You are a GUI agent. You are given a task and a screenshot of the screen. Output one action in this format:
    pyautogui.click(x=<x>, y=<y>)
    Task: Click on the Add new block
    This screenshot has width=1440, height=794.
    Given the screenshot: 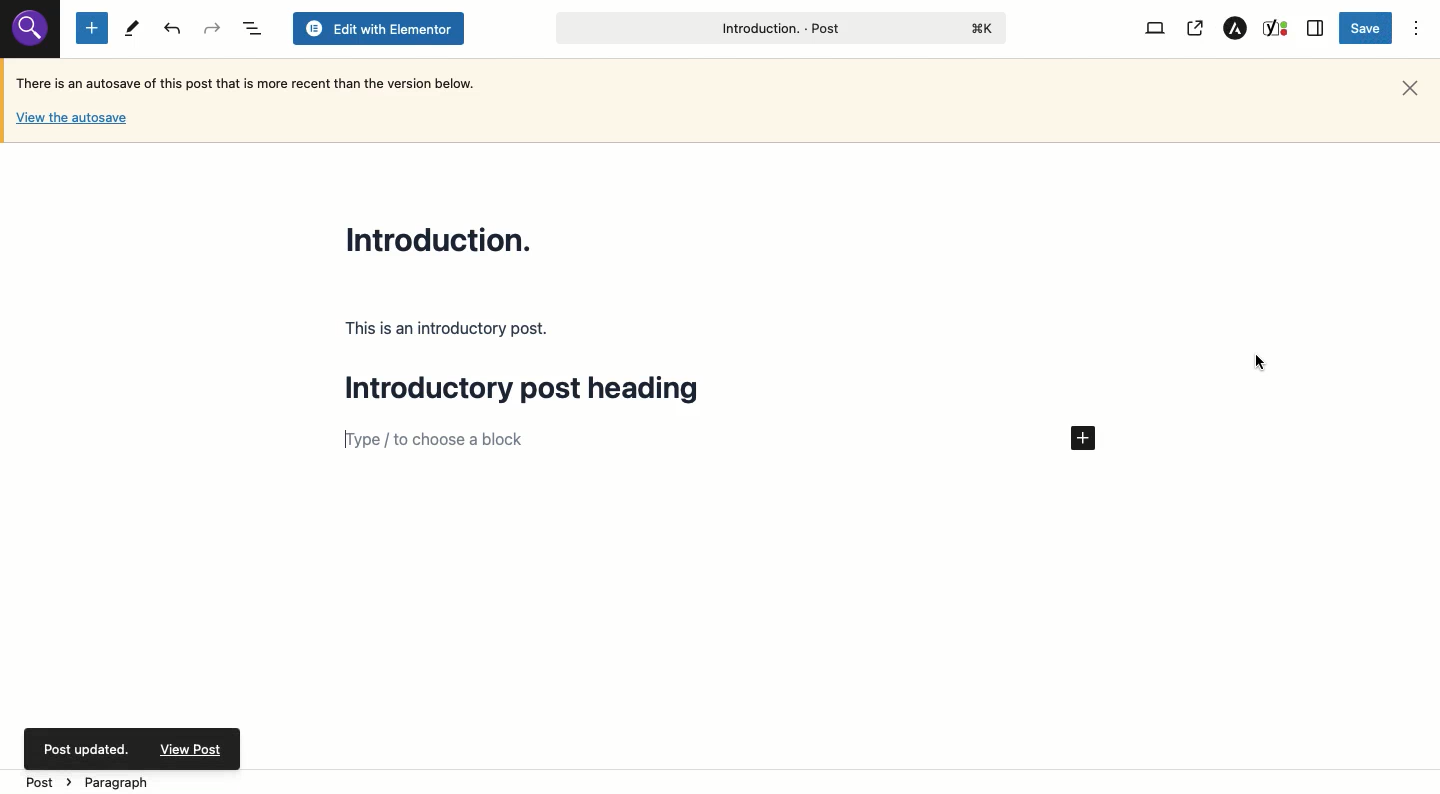 What is the action you would take?
    pyautogui.click(x=1083, y=438)
    